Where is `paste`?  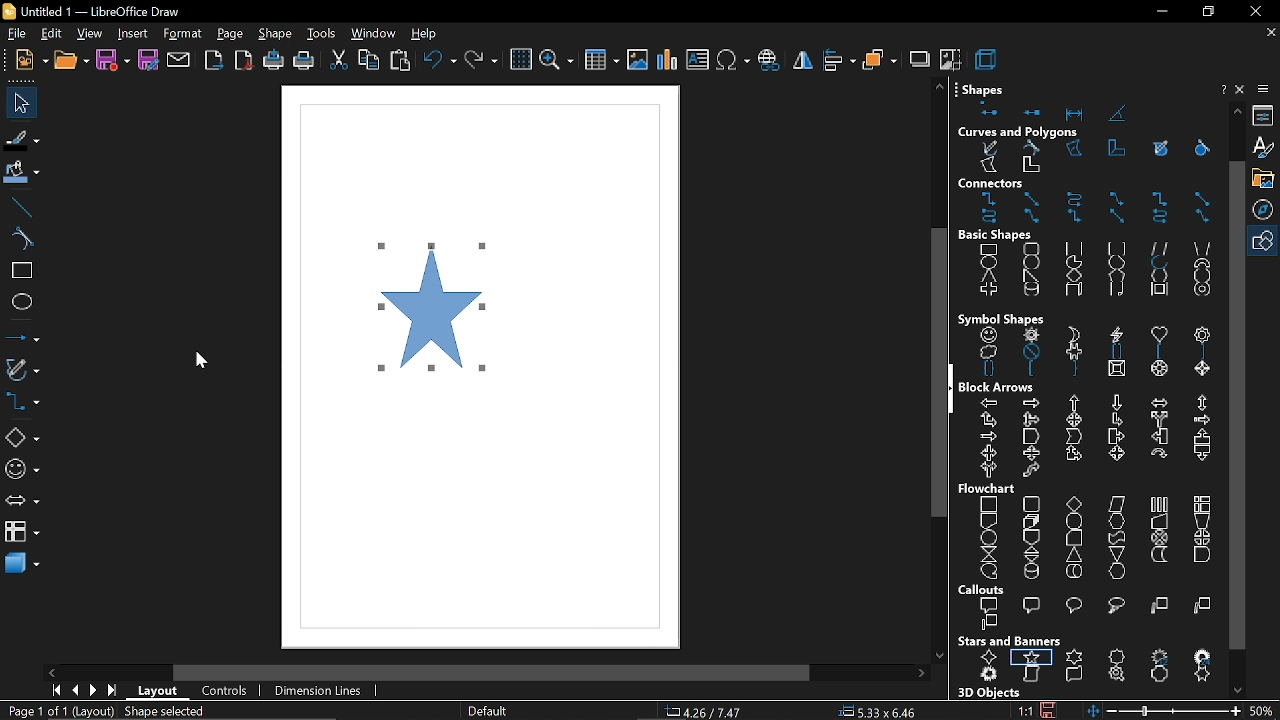
paste is located at coordinates (401, 60).